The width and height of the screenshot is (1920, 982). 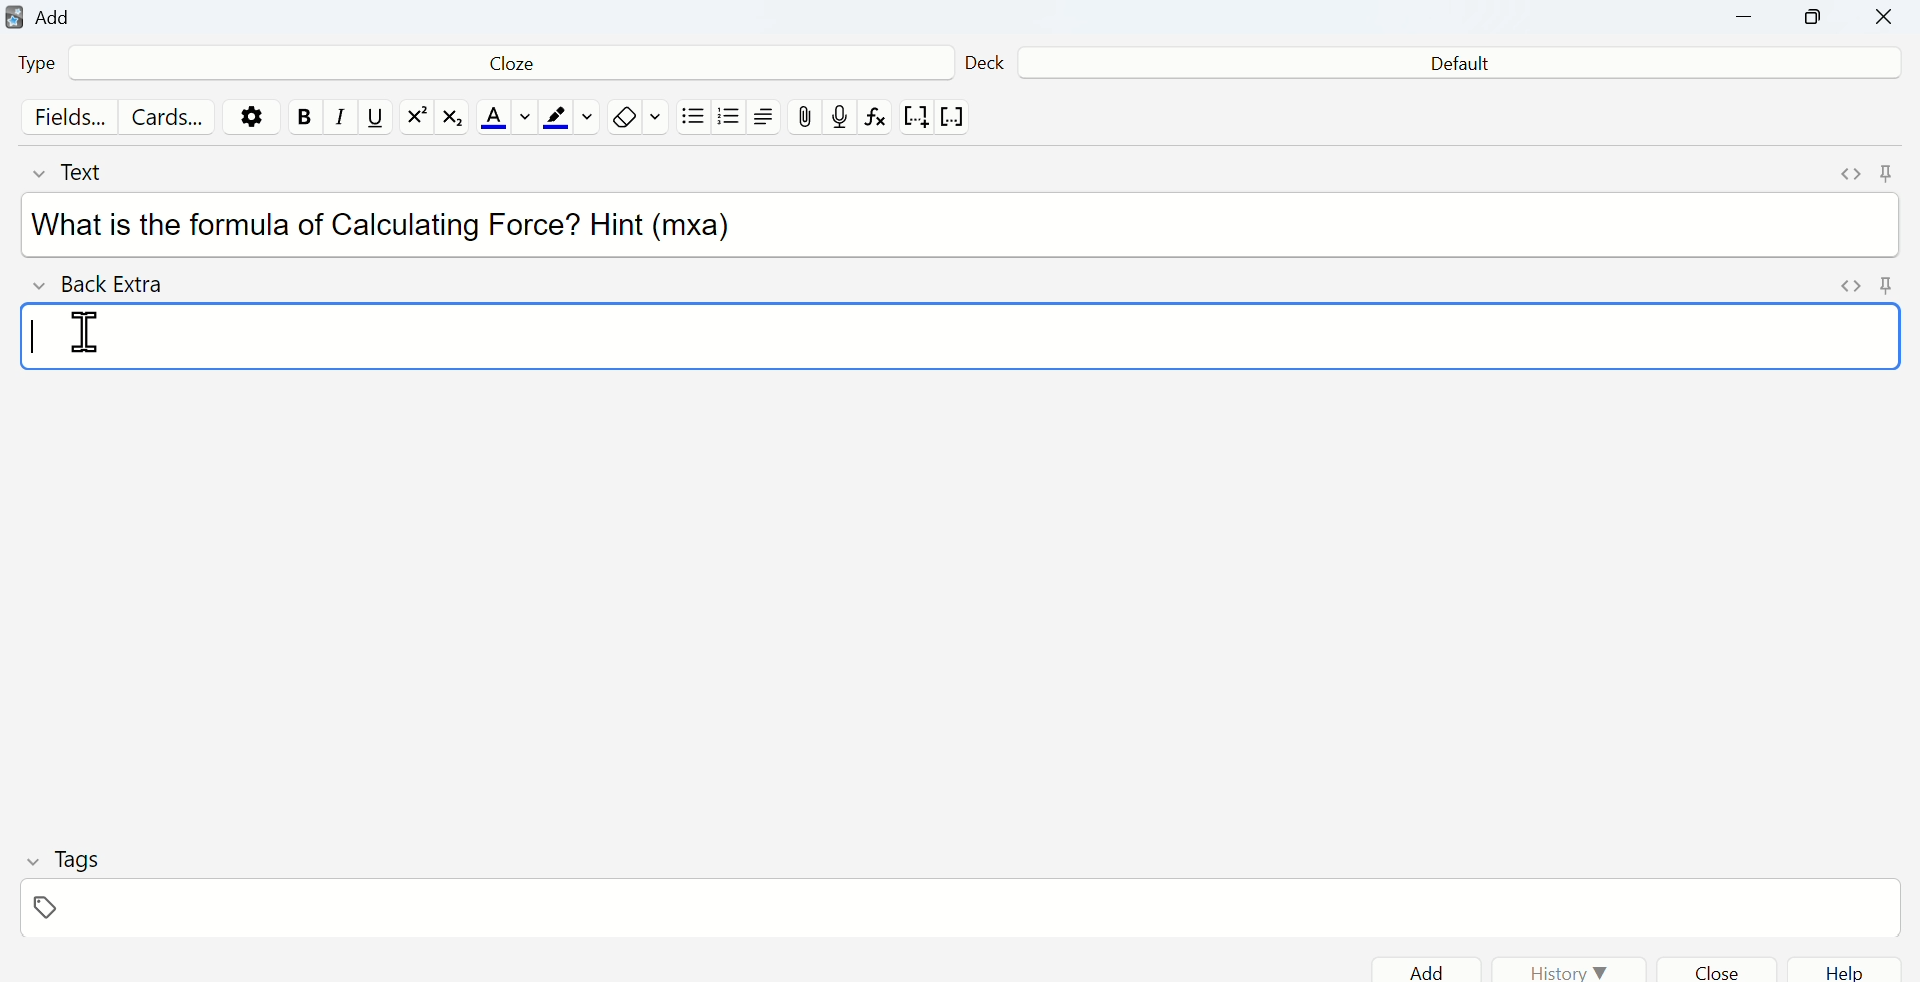 I want to click on Expand, so click(x=1849, y=176).